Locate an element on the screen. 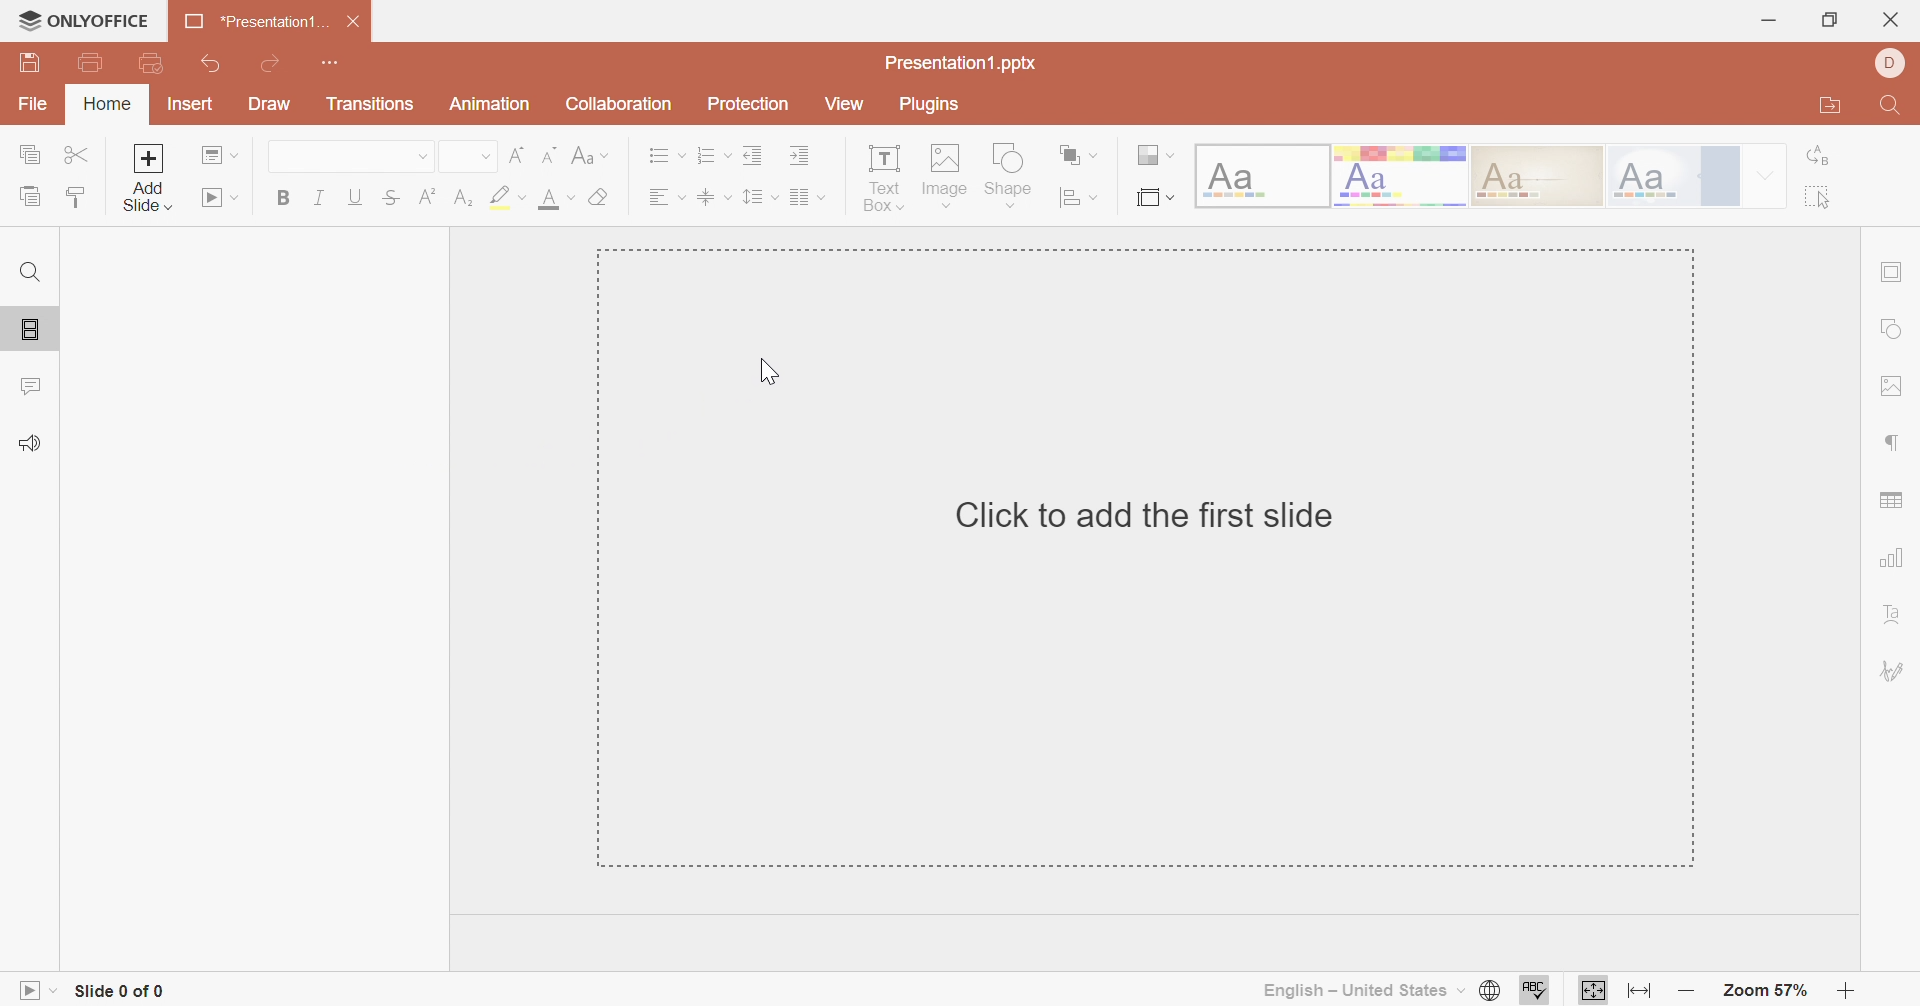 The width and height of the screenshot is (1920, 1006). Drop Down is located at coordinates (424, 155).